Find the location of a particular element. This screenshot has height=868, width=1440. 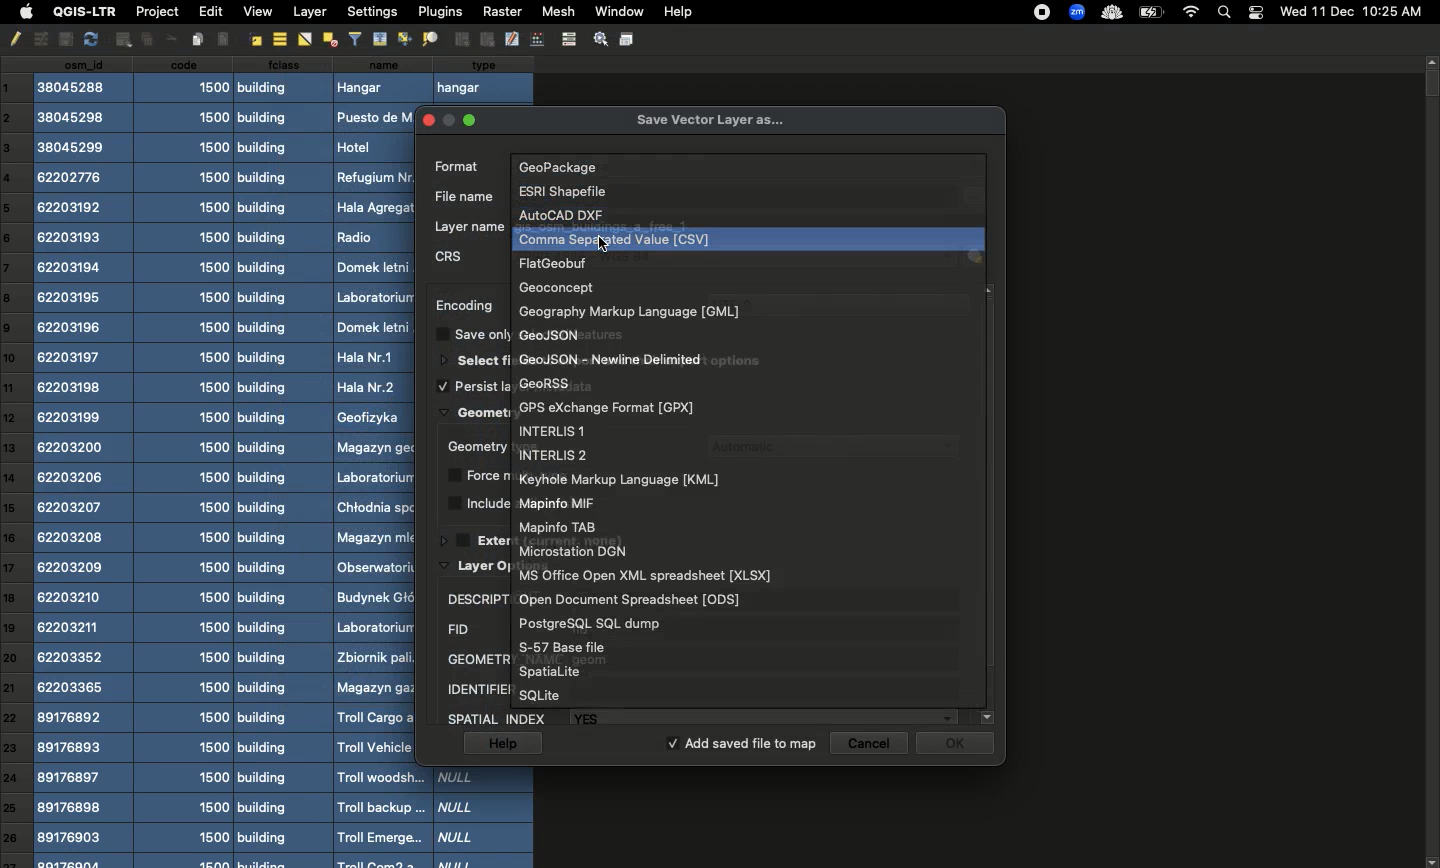

CRS is located at coordinates (449, 256).